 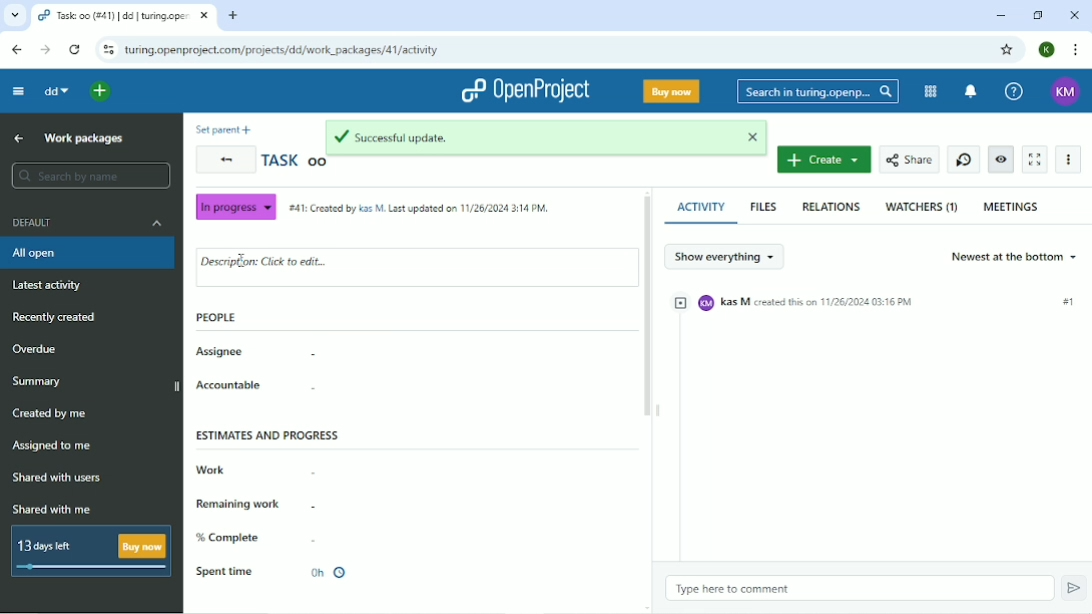 What do you see at coordinates (999, 15) in the screenshot?
I see `Minimize` at bounding box center [999, 15].